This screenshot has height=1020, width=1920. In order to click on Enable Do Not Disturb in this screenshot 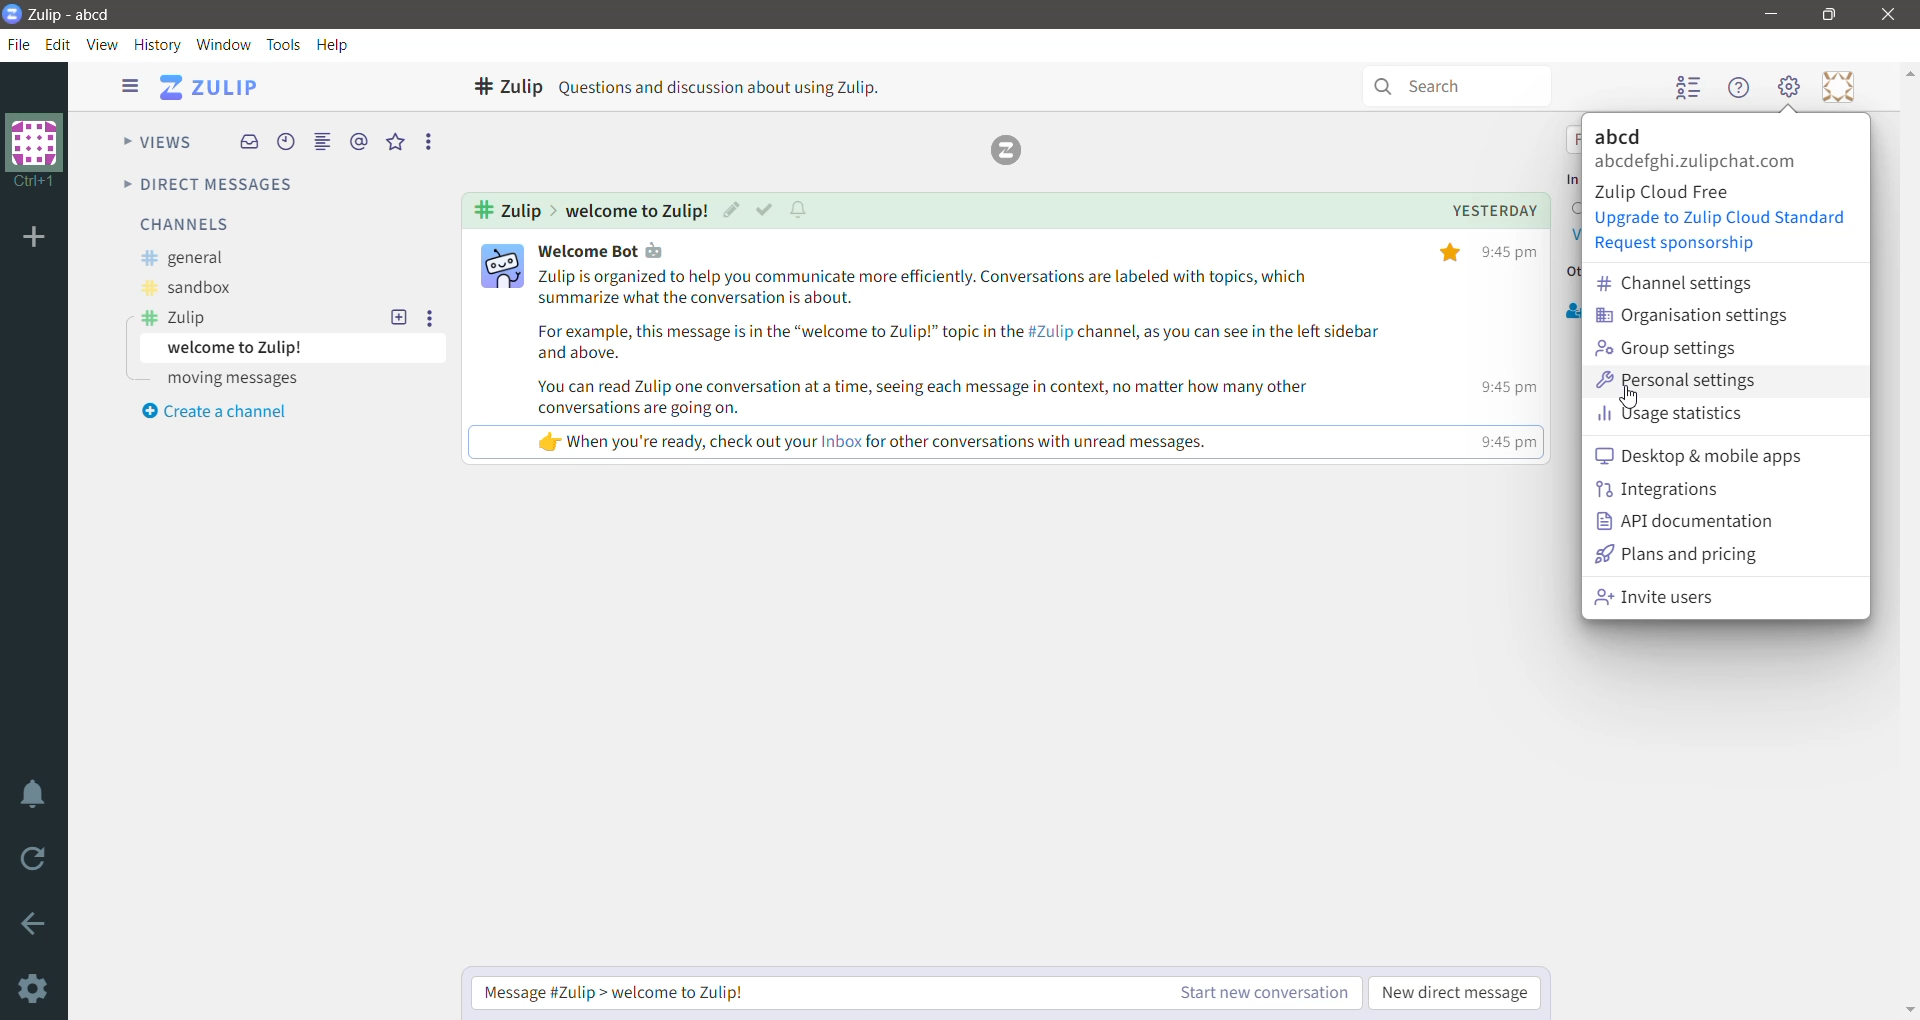, I will do `click(35, 796)`.